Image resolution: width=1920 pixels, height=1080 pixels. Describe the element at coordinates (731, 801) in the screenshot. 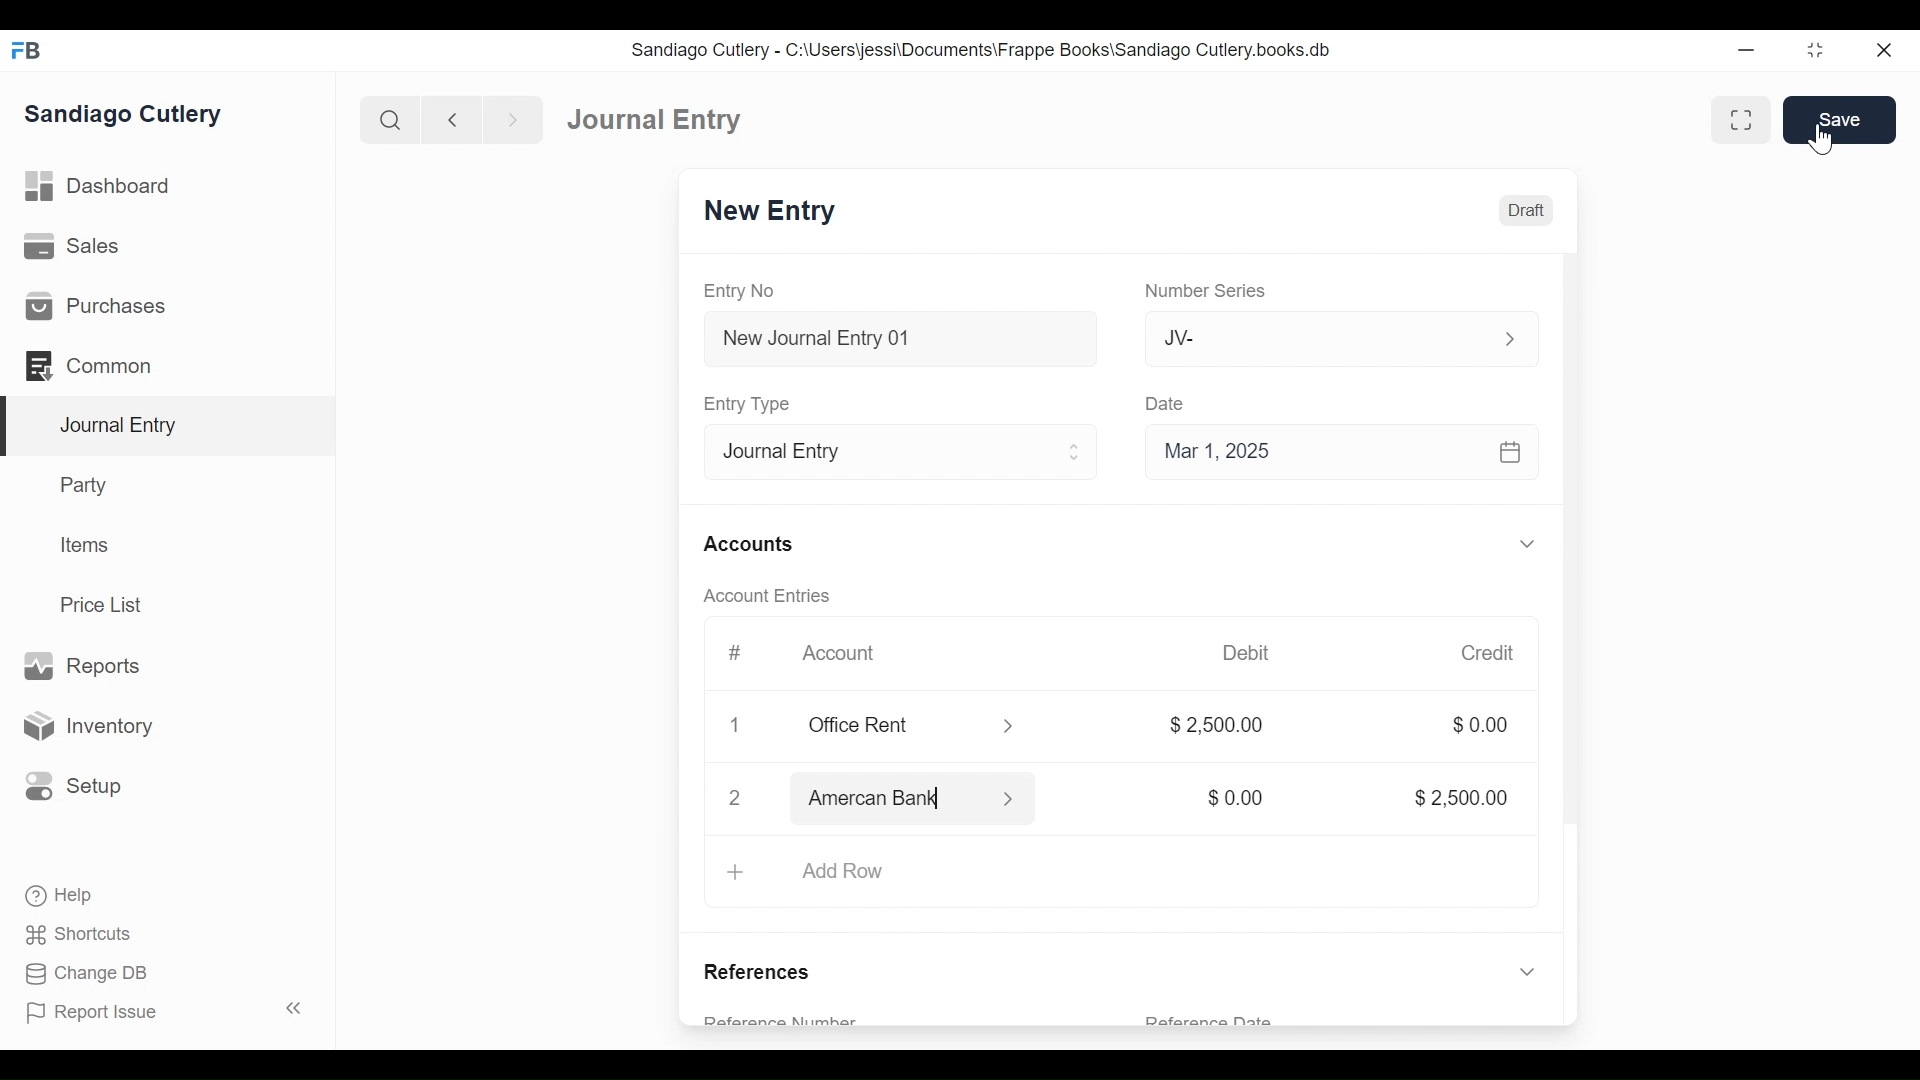

I see `delete` at that location.